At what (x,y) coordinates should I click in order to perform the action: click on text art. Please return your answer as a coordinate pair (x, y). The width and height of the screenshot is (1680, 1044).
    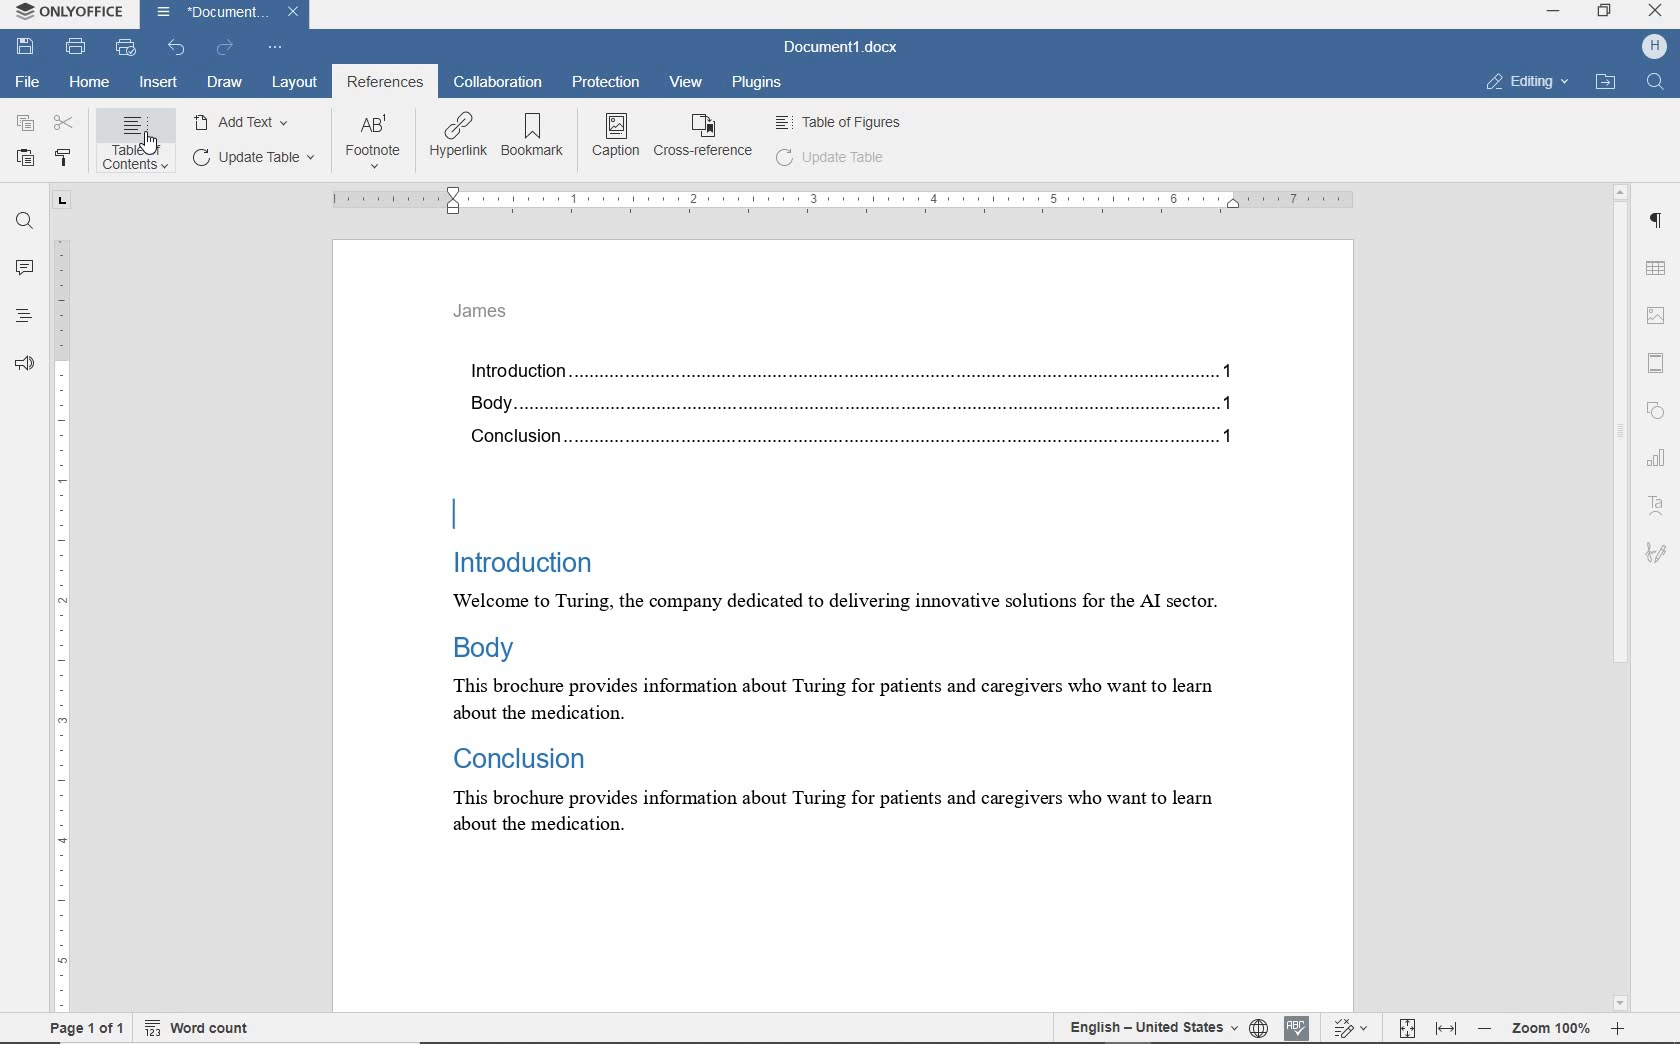
    Looking at the image, I should click on (1657, 506).